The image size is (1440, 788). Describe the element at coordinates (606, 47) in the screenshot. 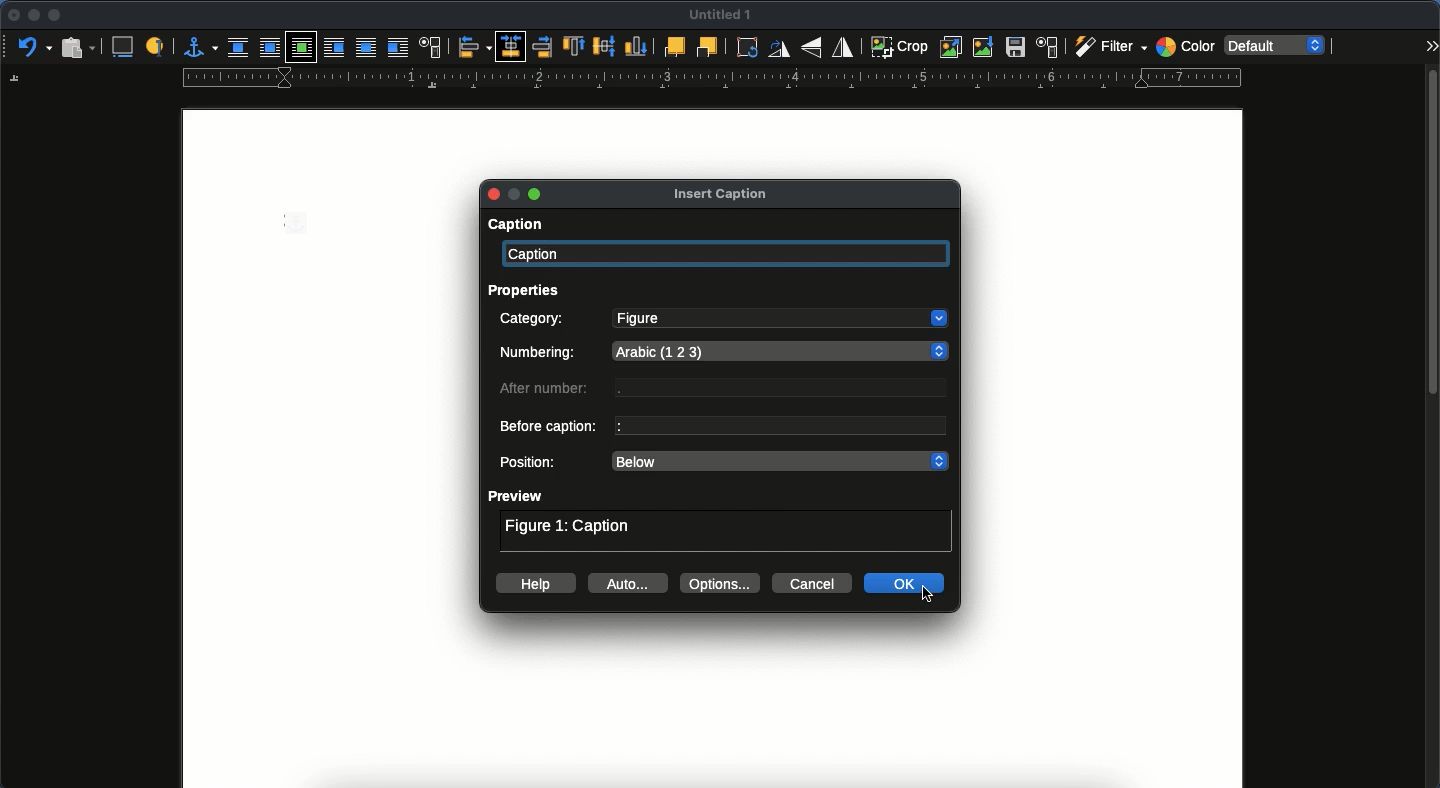

I see `middle to anchor` at that location.